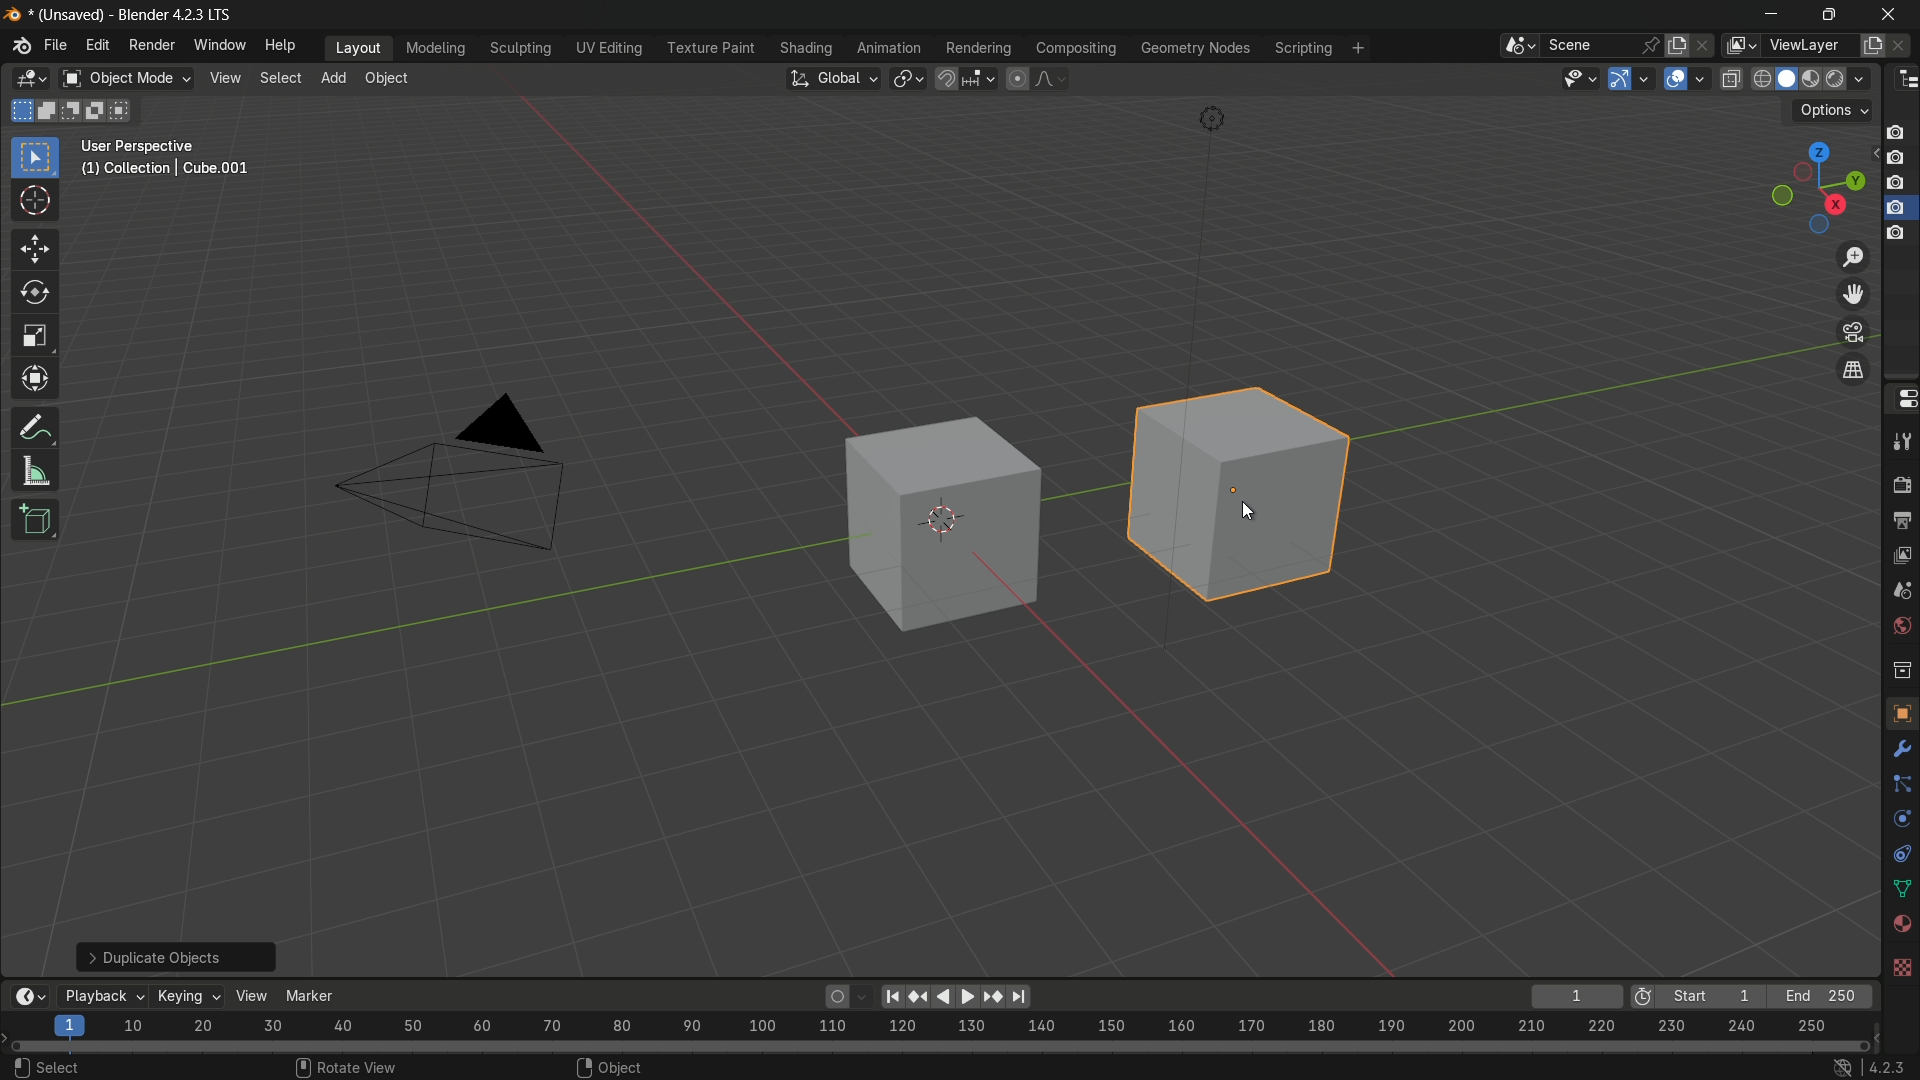 This screenshot has width=1920, height=1080. Describe the element at coordinates (1577, 996) in the screenshot. I see `current keyframe` at that location.